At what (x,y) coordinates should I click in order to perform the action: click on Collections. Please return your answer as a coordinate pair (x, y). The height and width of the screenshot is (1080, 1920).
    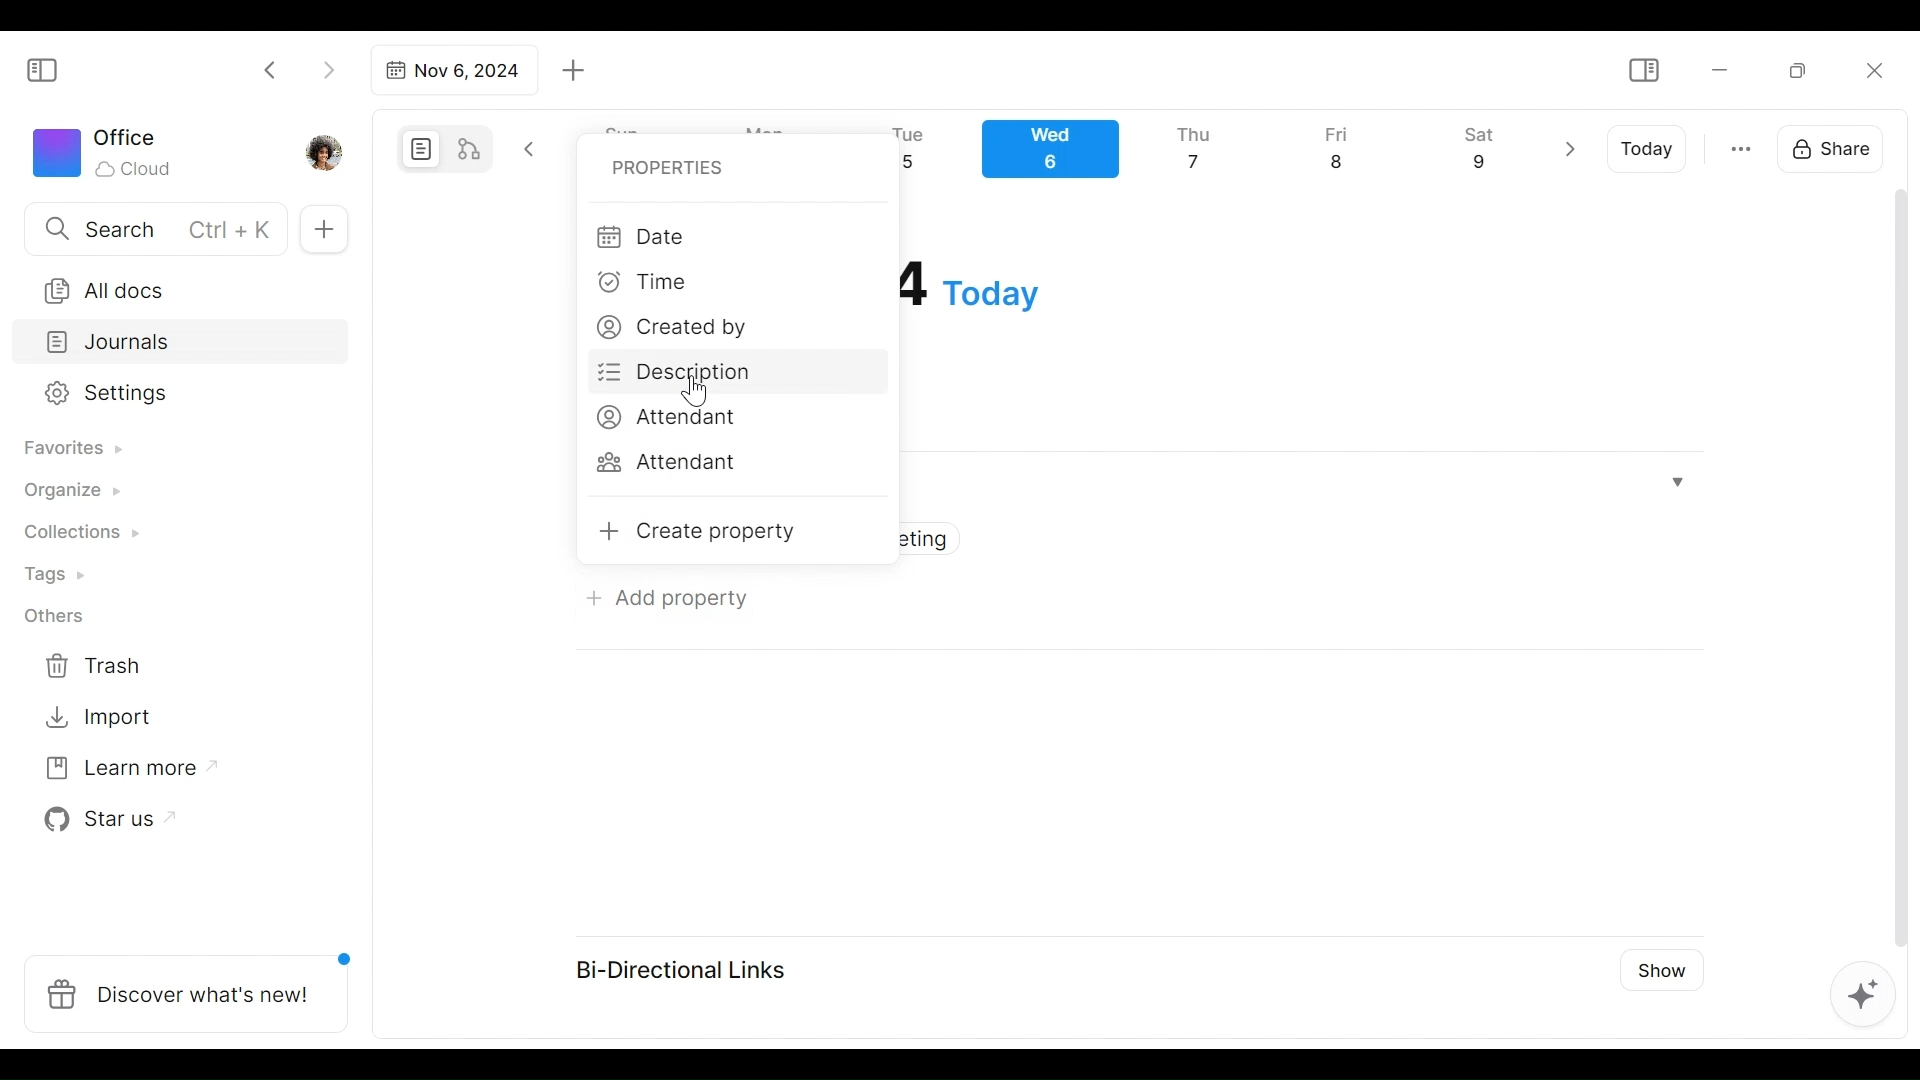
    Looking at the image, I should click on (79, 535).